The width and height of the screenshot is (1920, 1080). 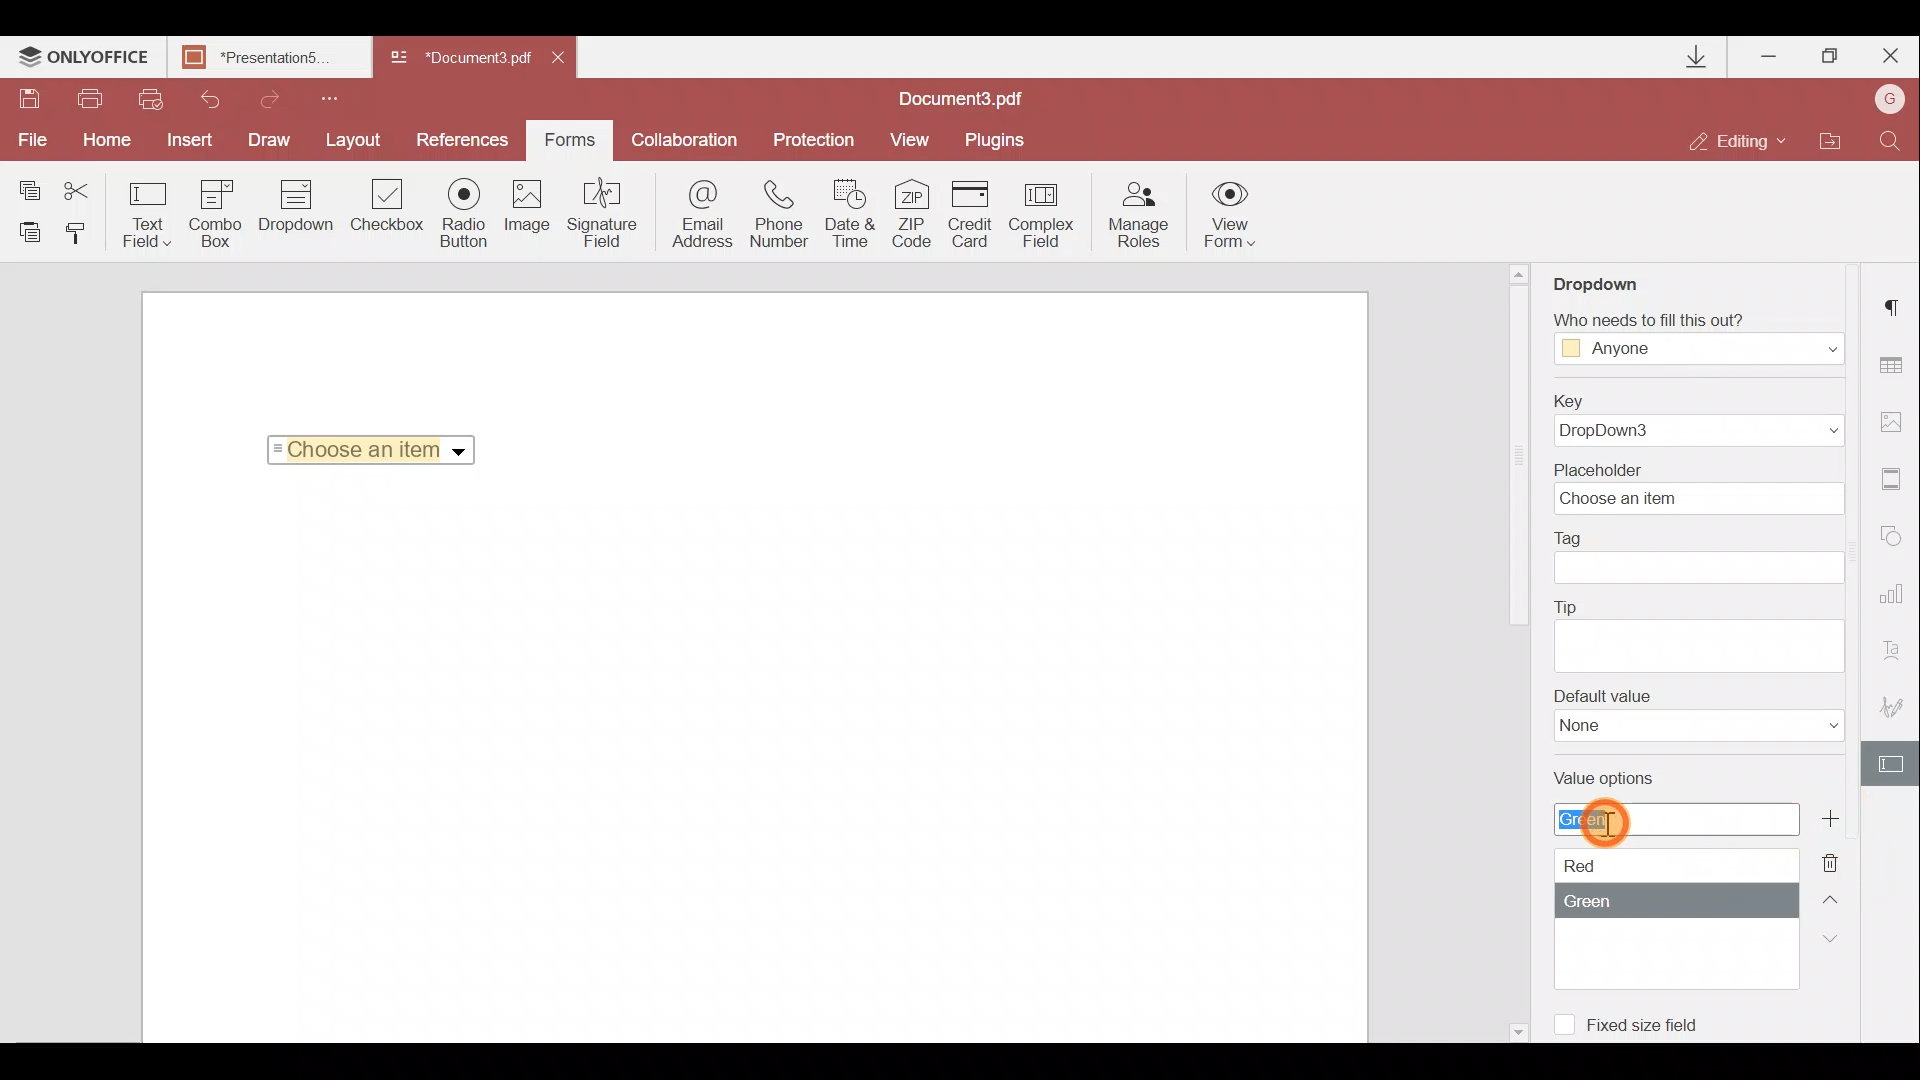 What do you see at coordinates (1766, 56) in the screenshot?
I see `Minimize` at bounding box center [1766, 56].